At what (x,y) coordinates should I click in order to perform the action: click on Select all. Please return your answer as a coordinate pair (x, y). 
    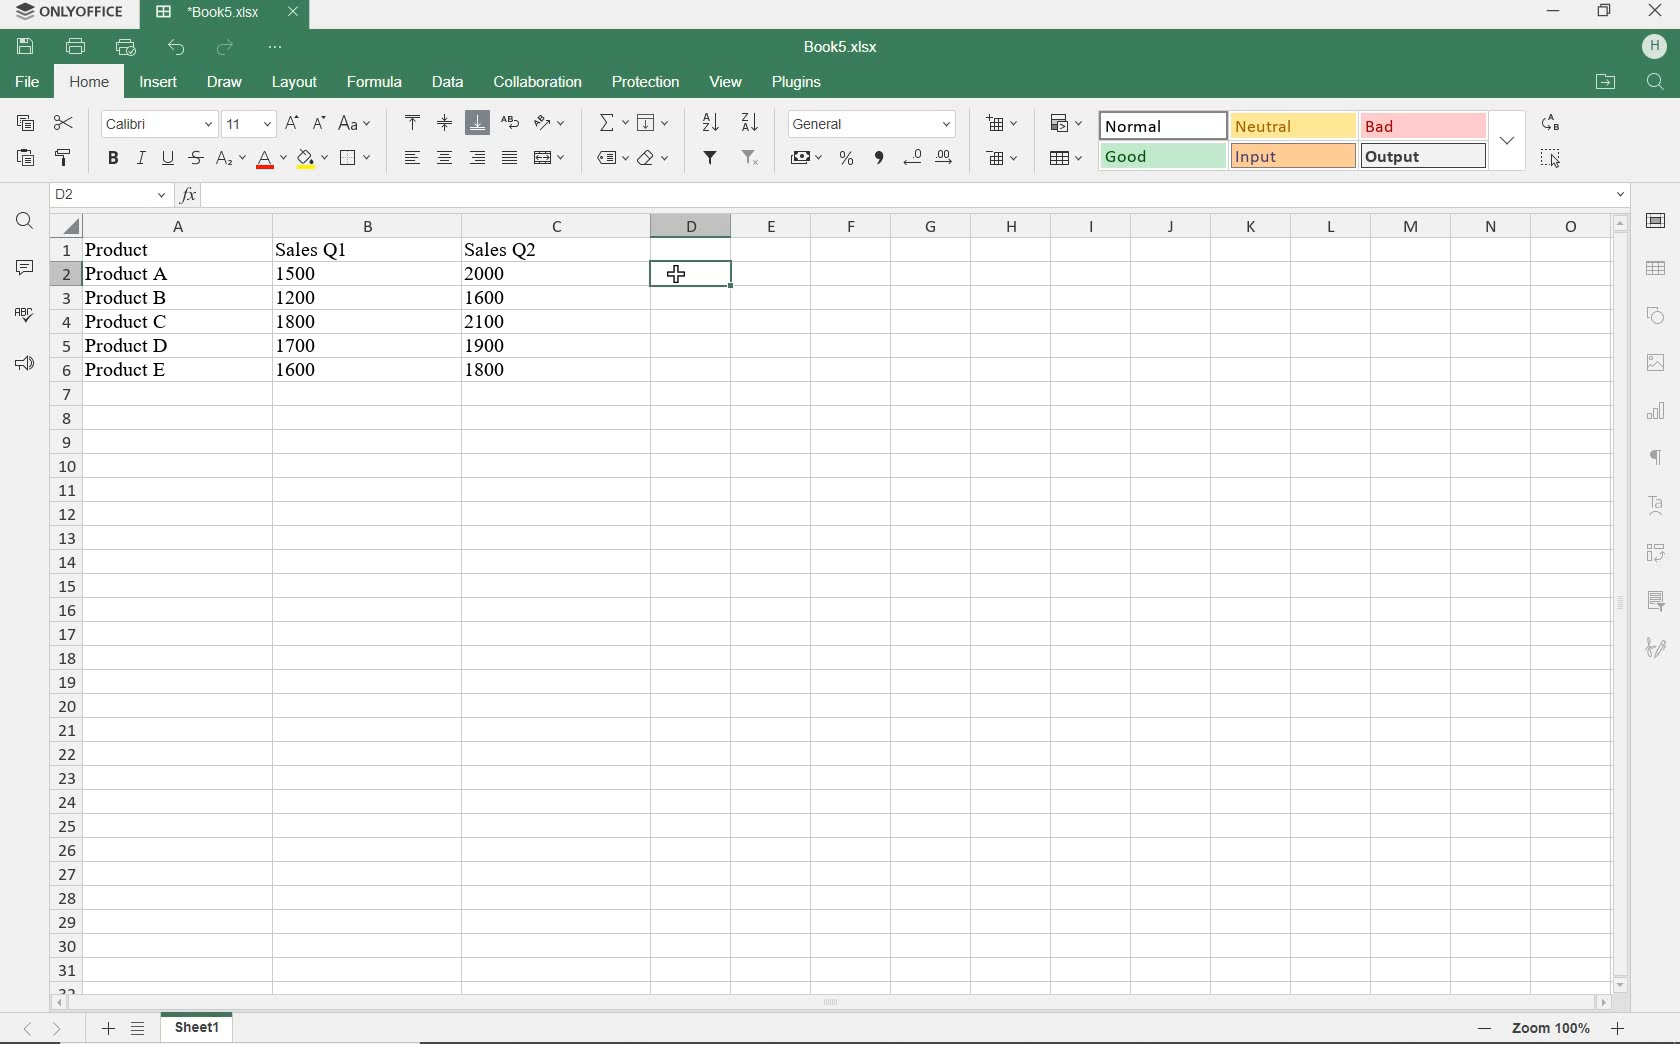
    Looking at the image, I should click on (67, 227).